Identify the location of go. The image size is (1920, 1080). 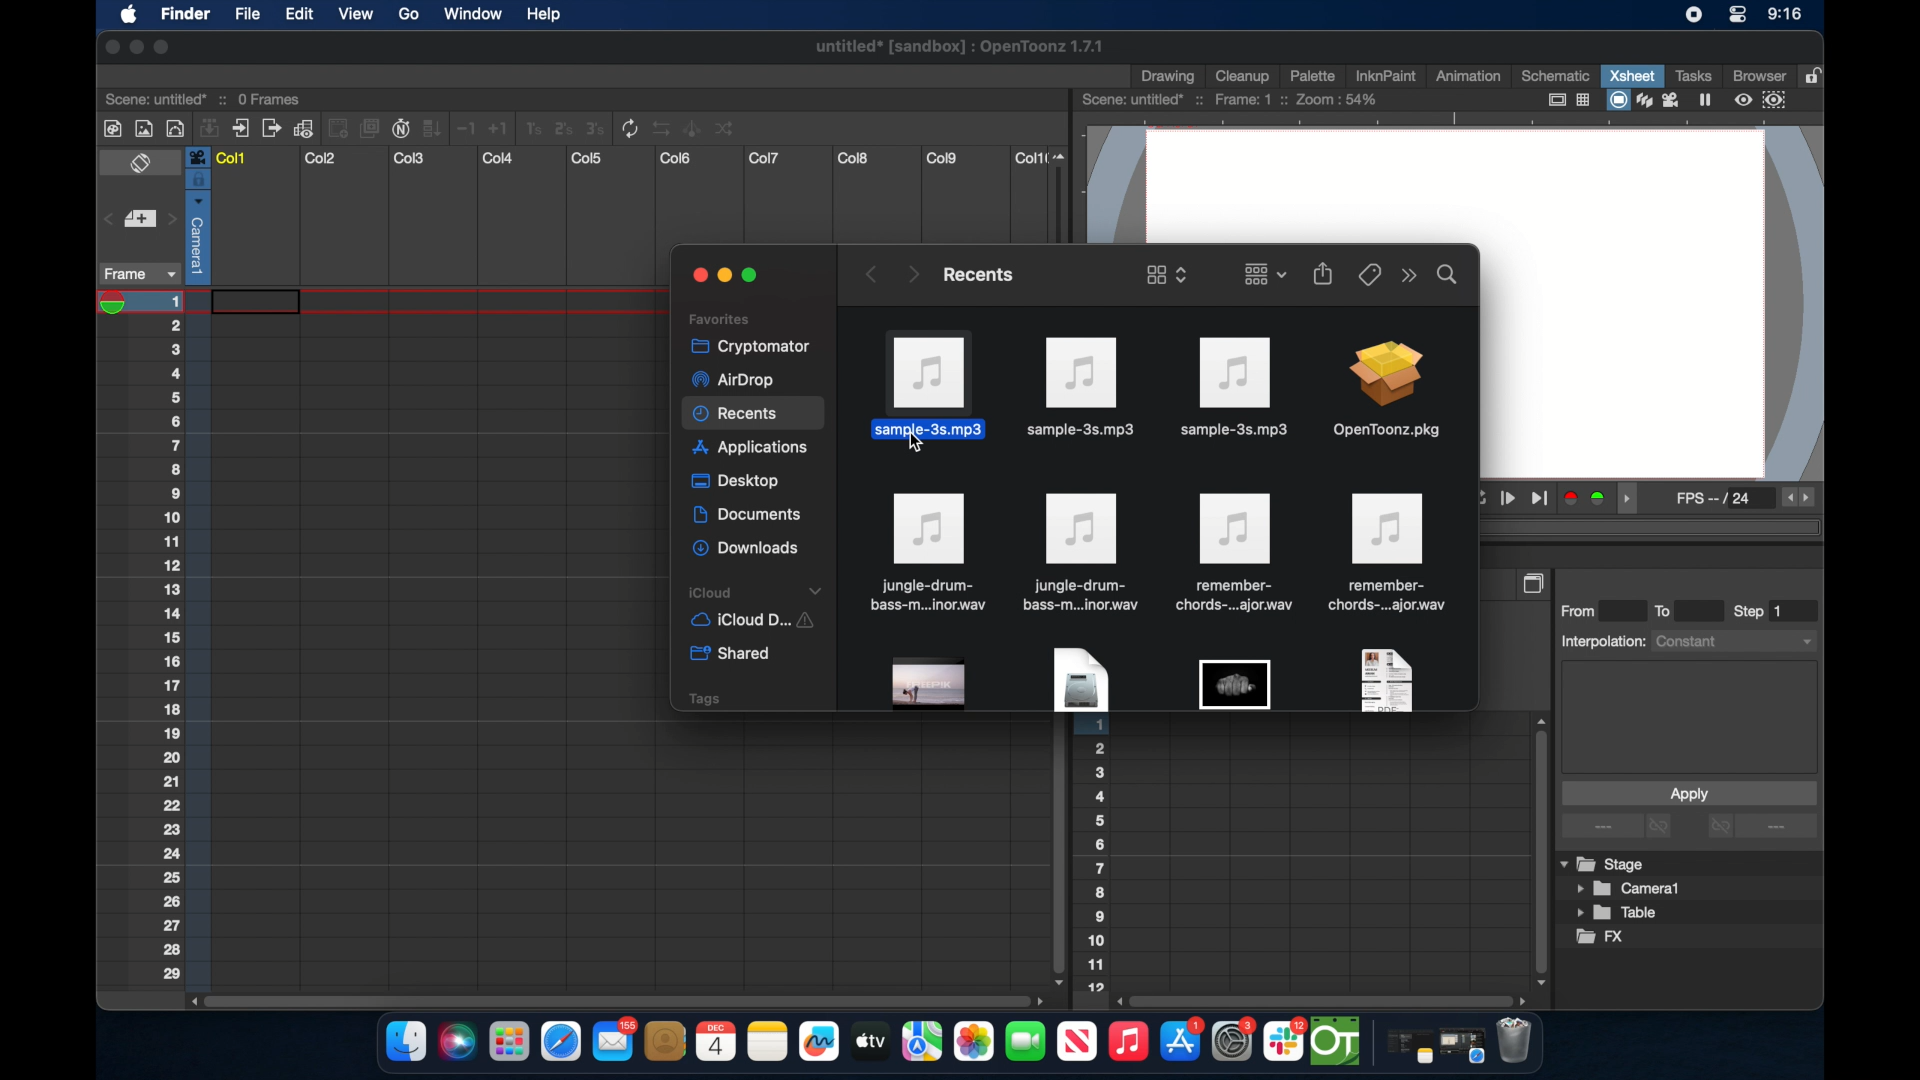
(408, 14).